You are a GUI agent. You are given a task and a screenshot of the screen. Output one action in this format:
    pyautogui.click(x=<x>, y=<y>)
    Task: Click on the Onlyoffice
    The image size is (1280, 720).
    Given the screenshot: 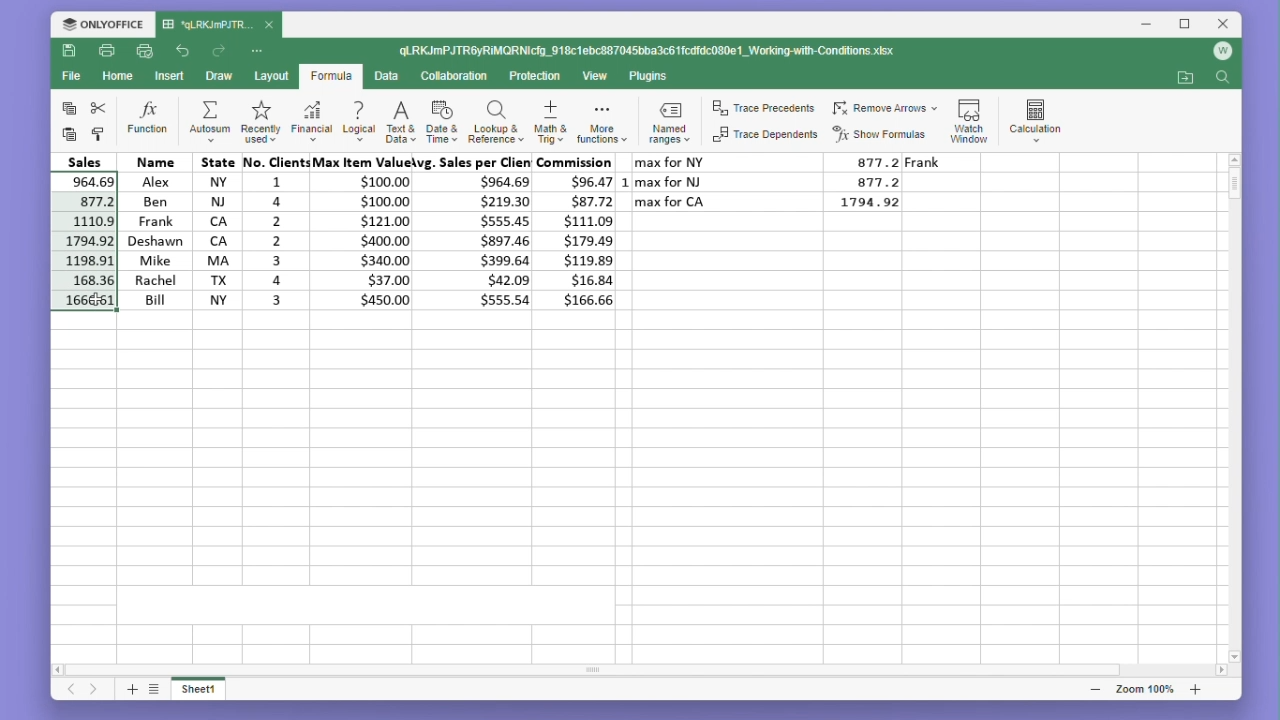 What is the action you would take?
    pyautogui.click(x=102, y=24)
    